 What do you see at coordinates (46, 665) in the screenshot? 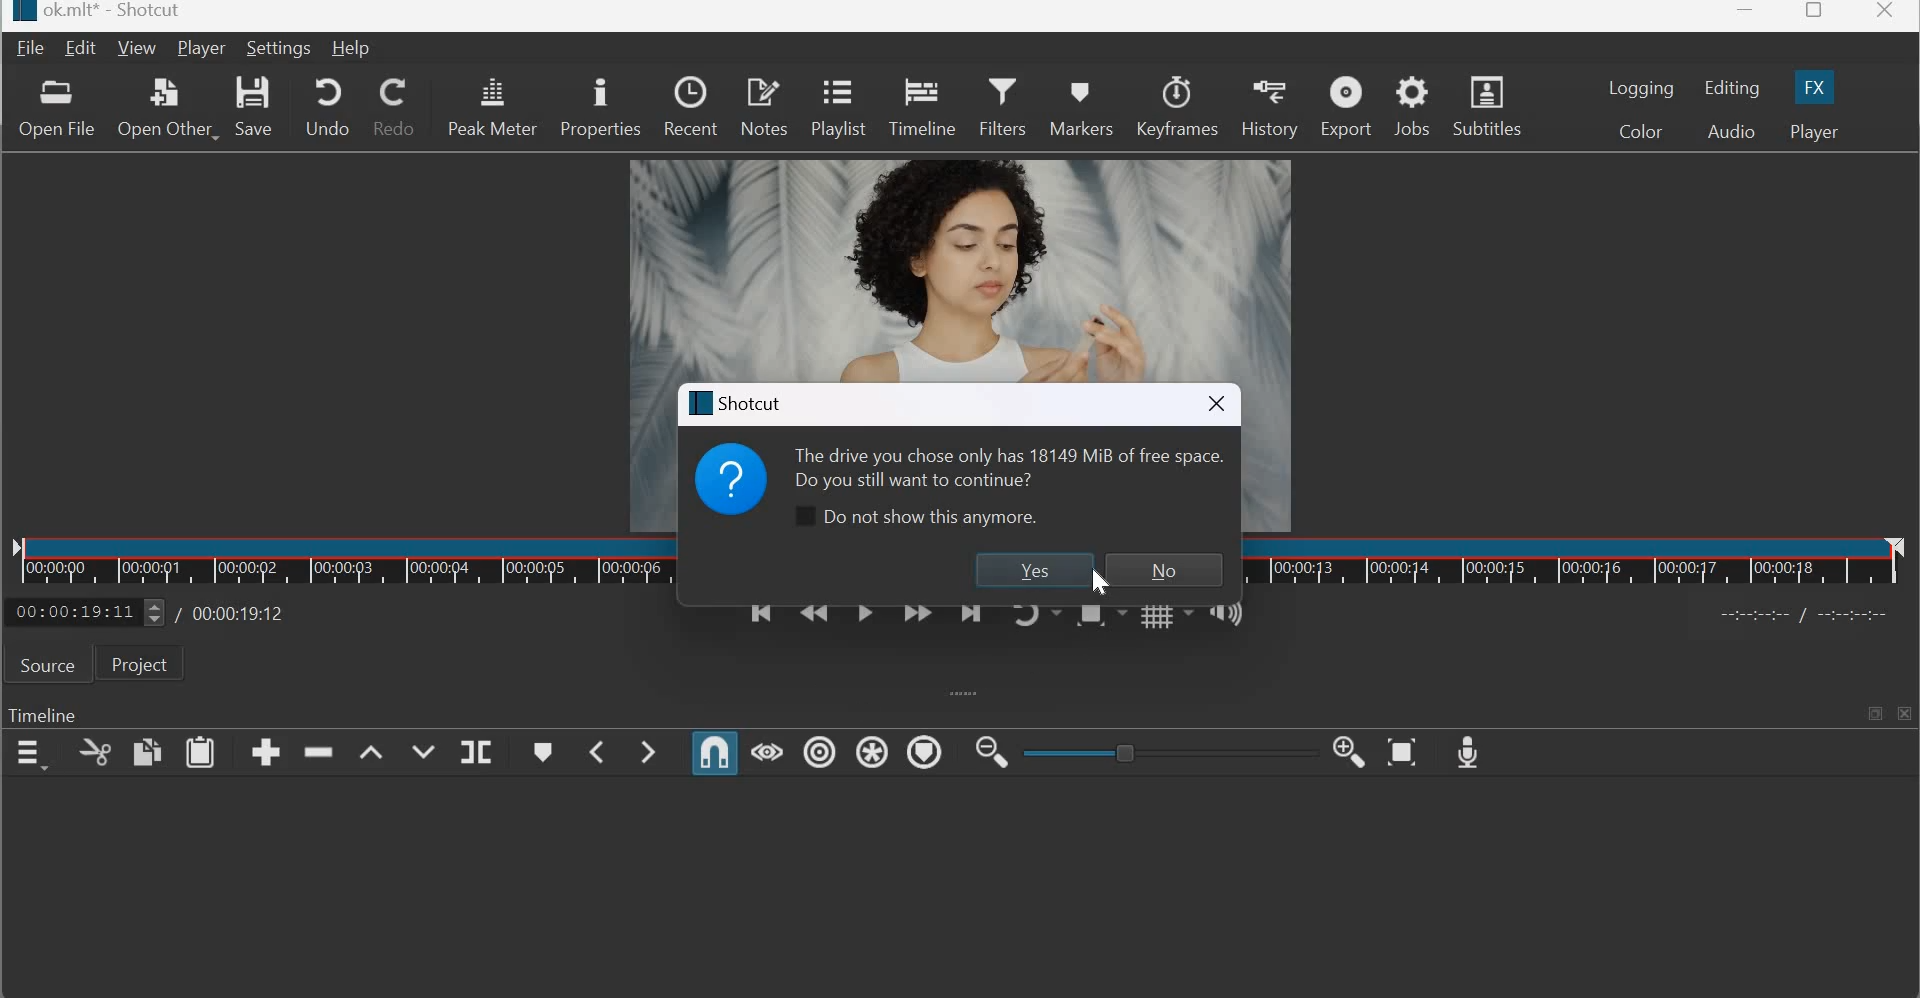
I see `Source` at bounding box center [46, 665].